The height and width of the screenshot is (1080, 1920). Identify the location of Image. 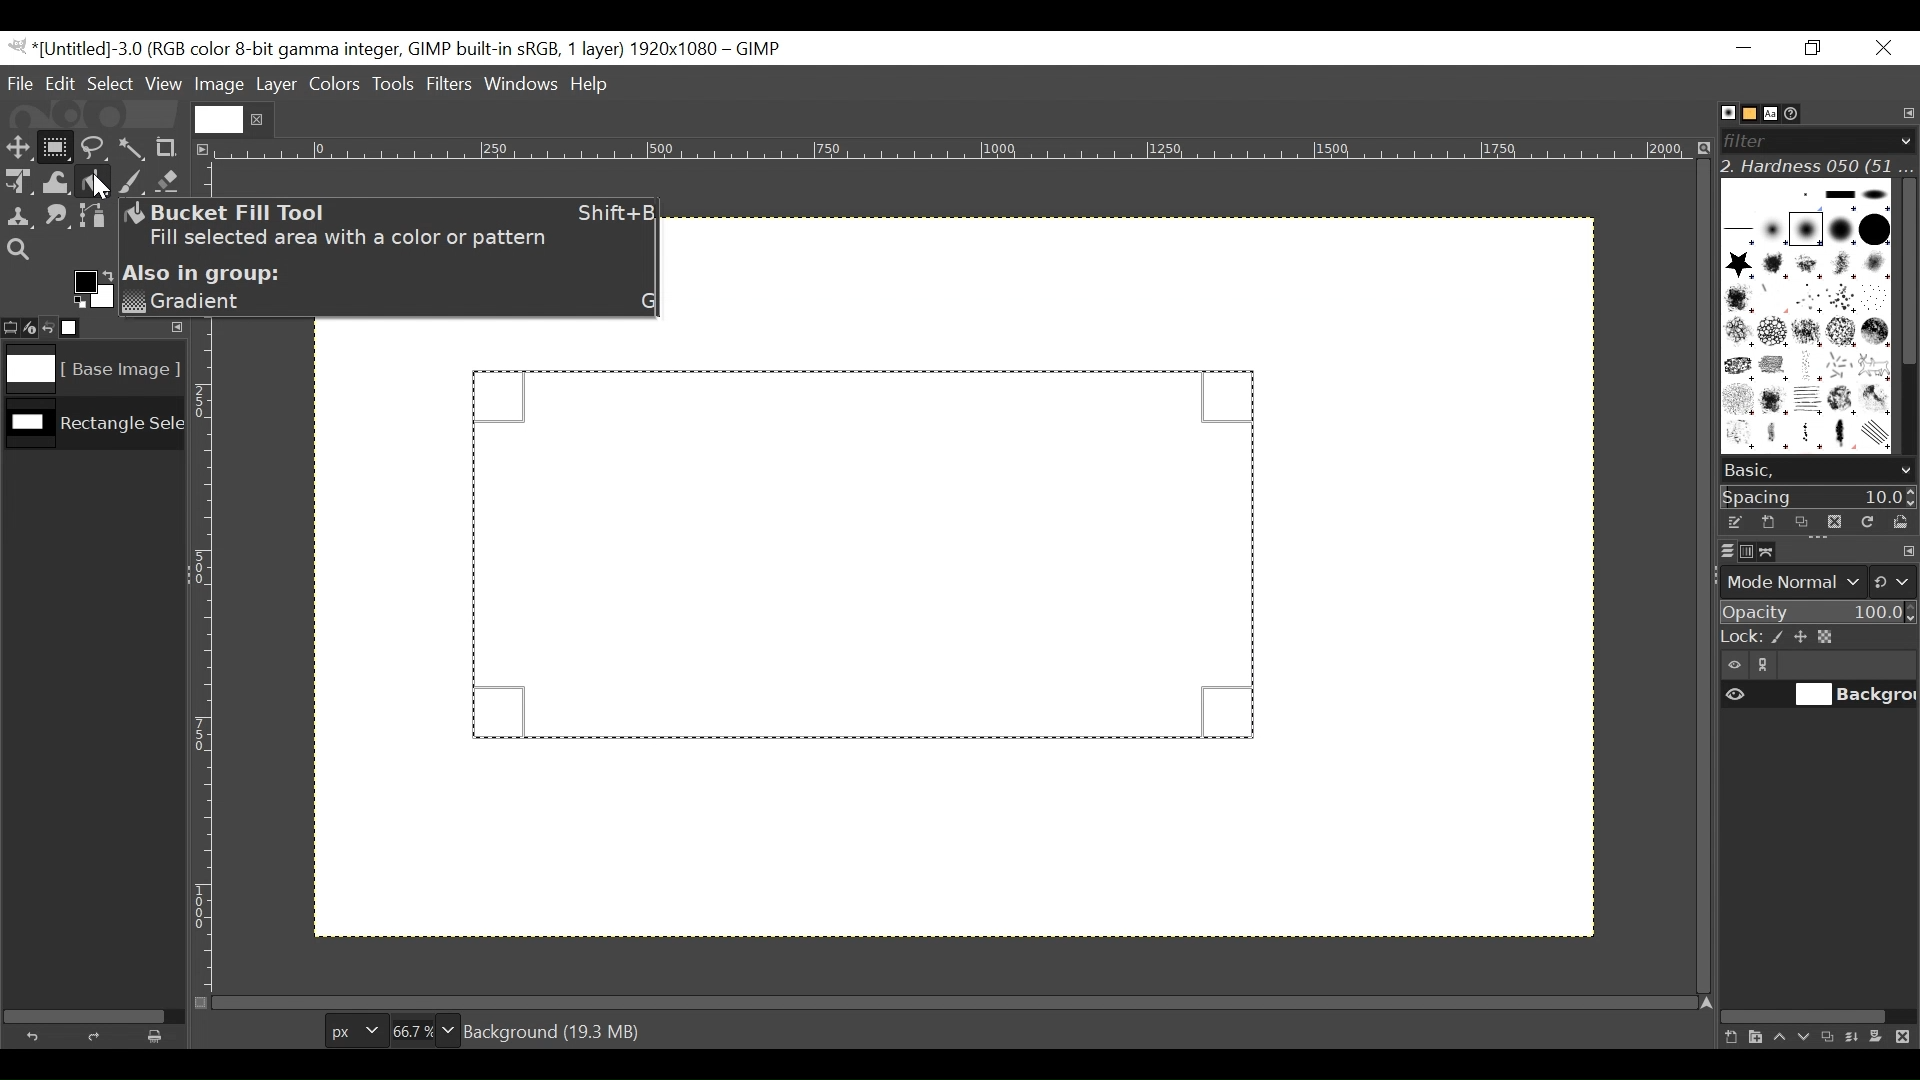
(219, 85).